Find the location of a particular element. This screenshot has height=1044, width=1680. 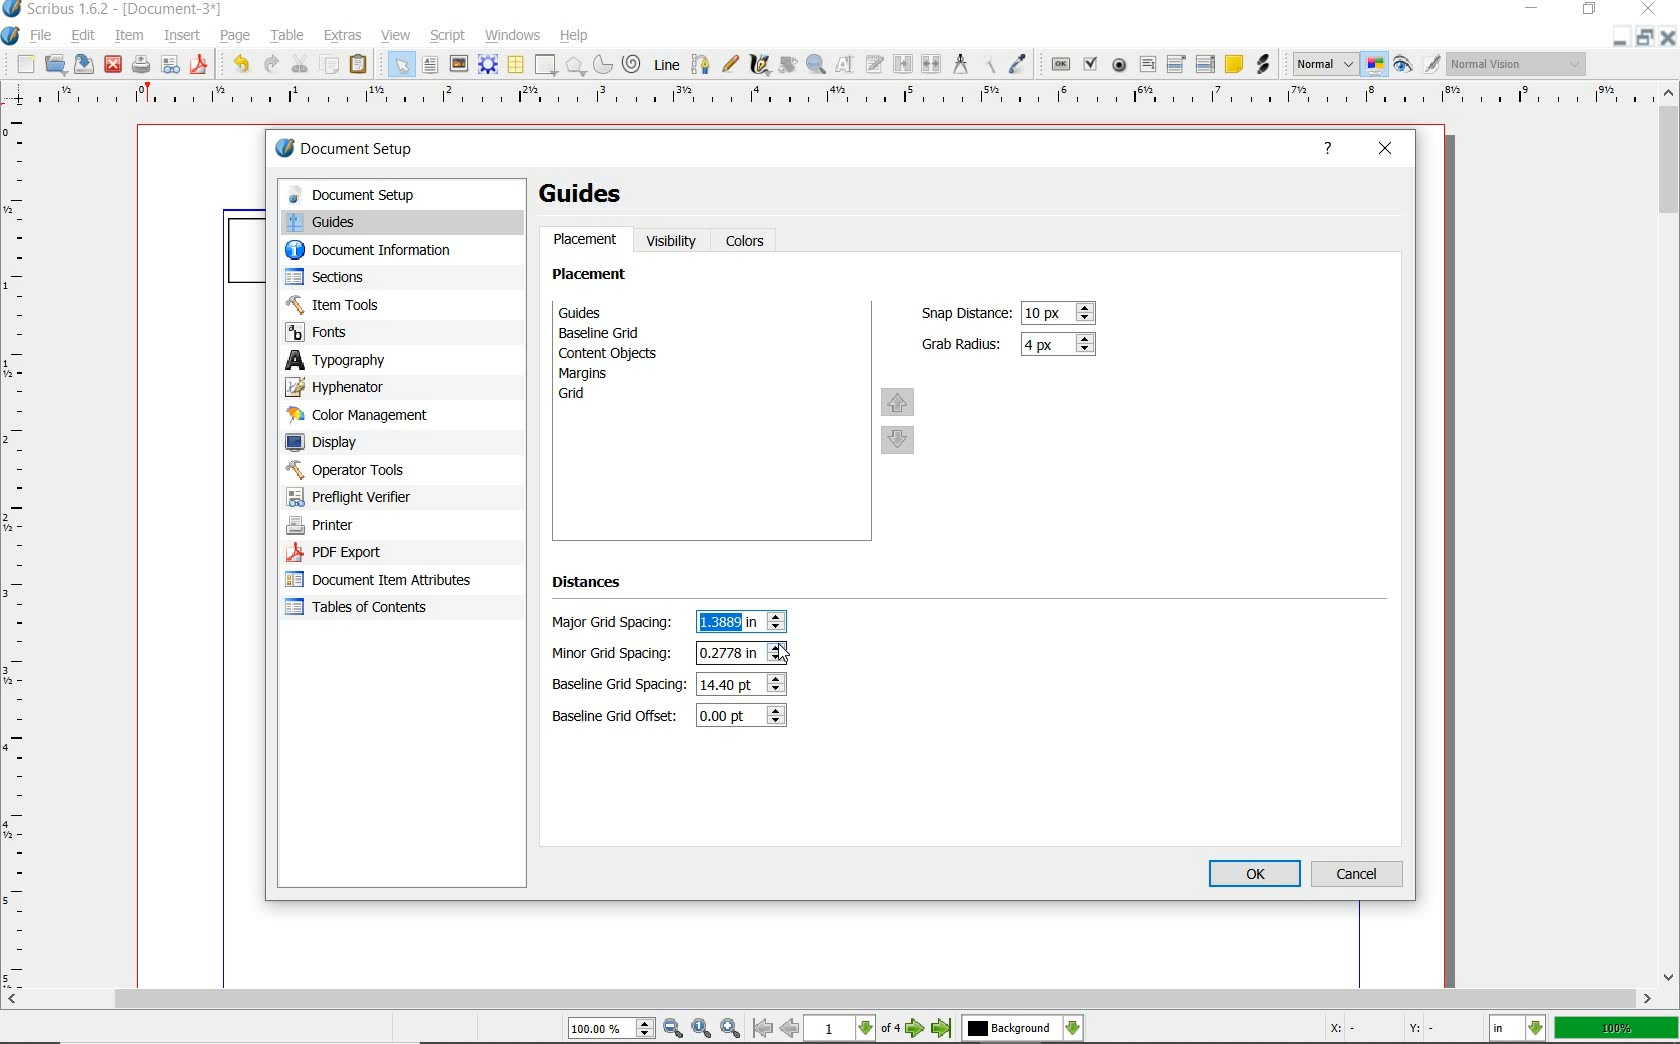

close is located at coordinates (1670, 37).